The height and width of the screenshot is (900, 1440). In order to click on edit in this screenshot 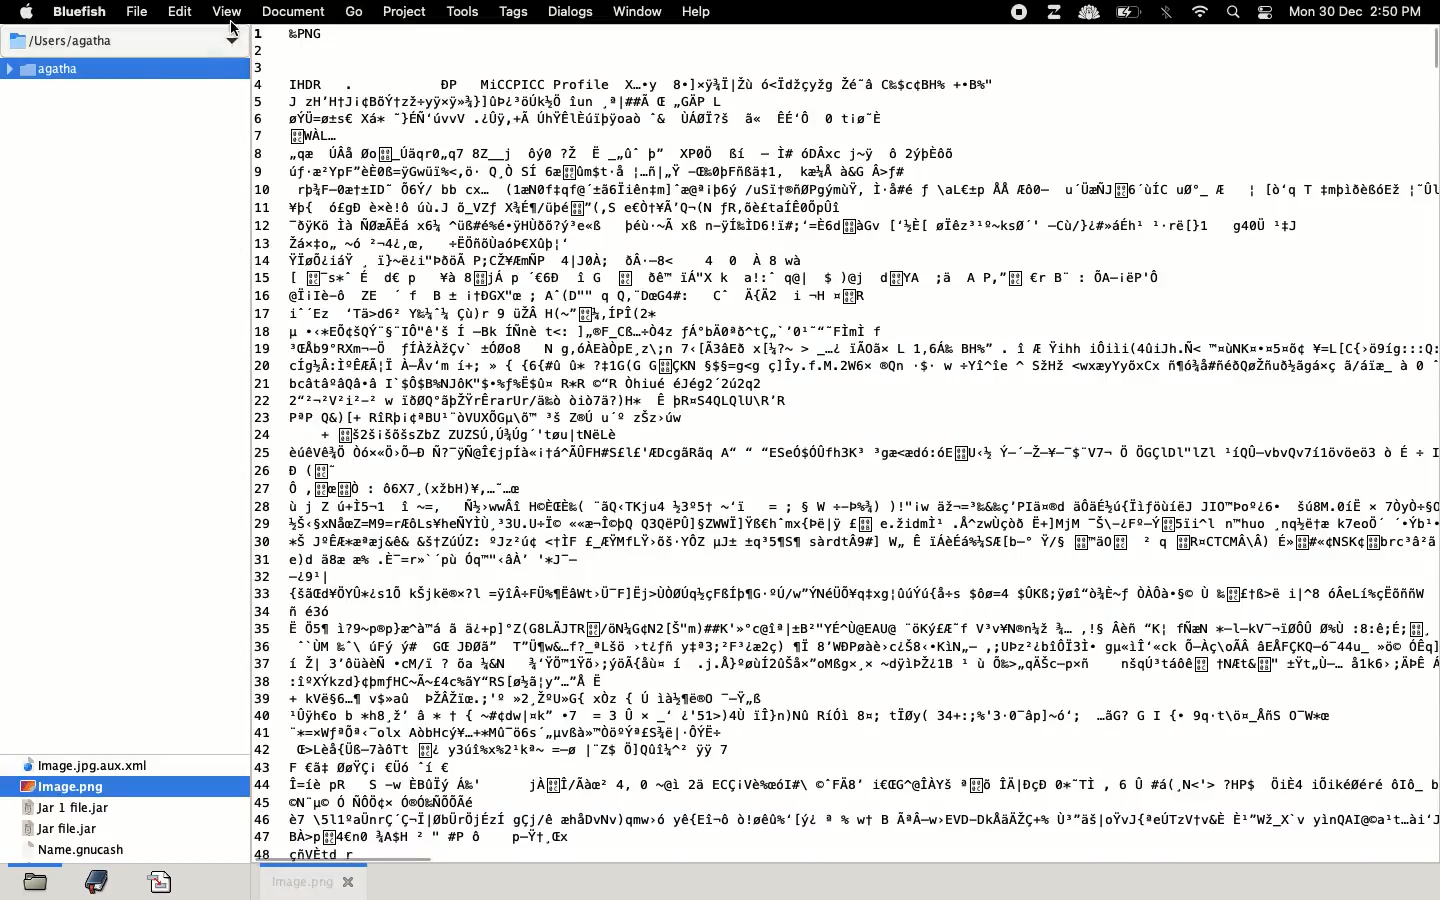, I will do `click(179, 10)`.